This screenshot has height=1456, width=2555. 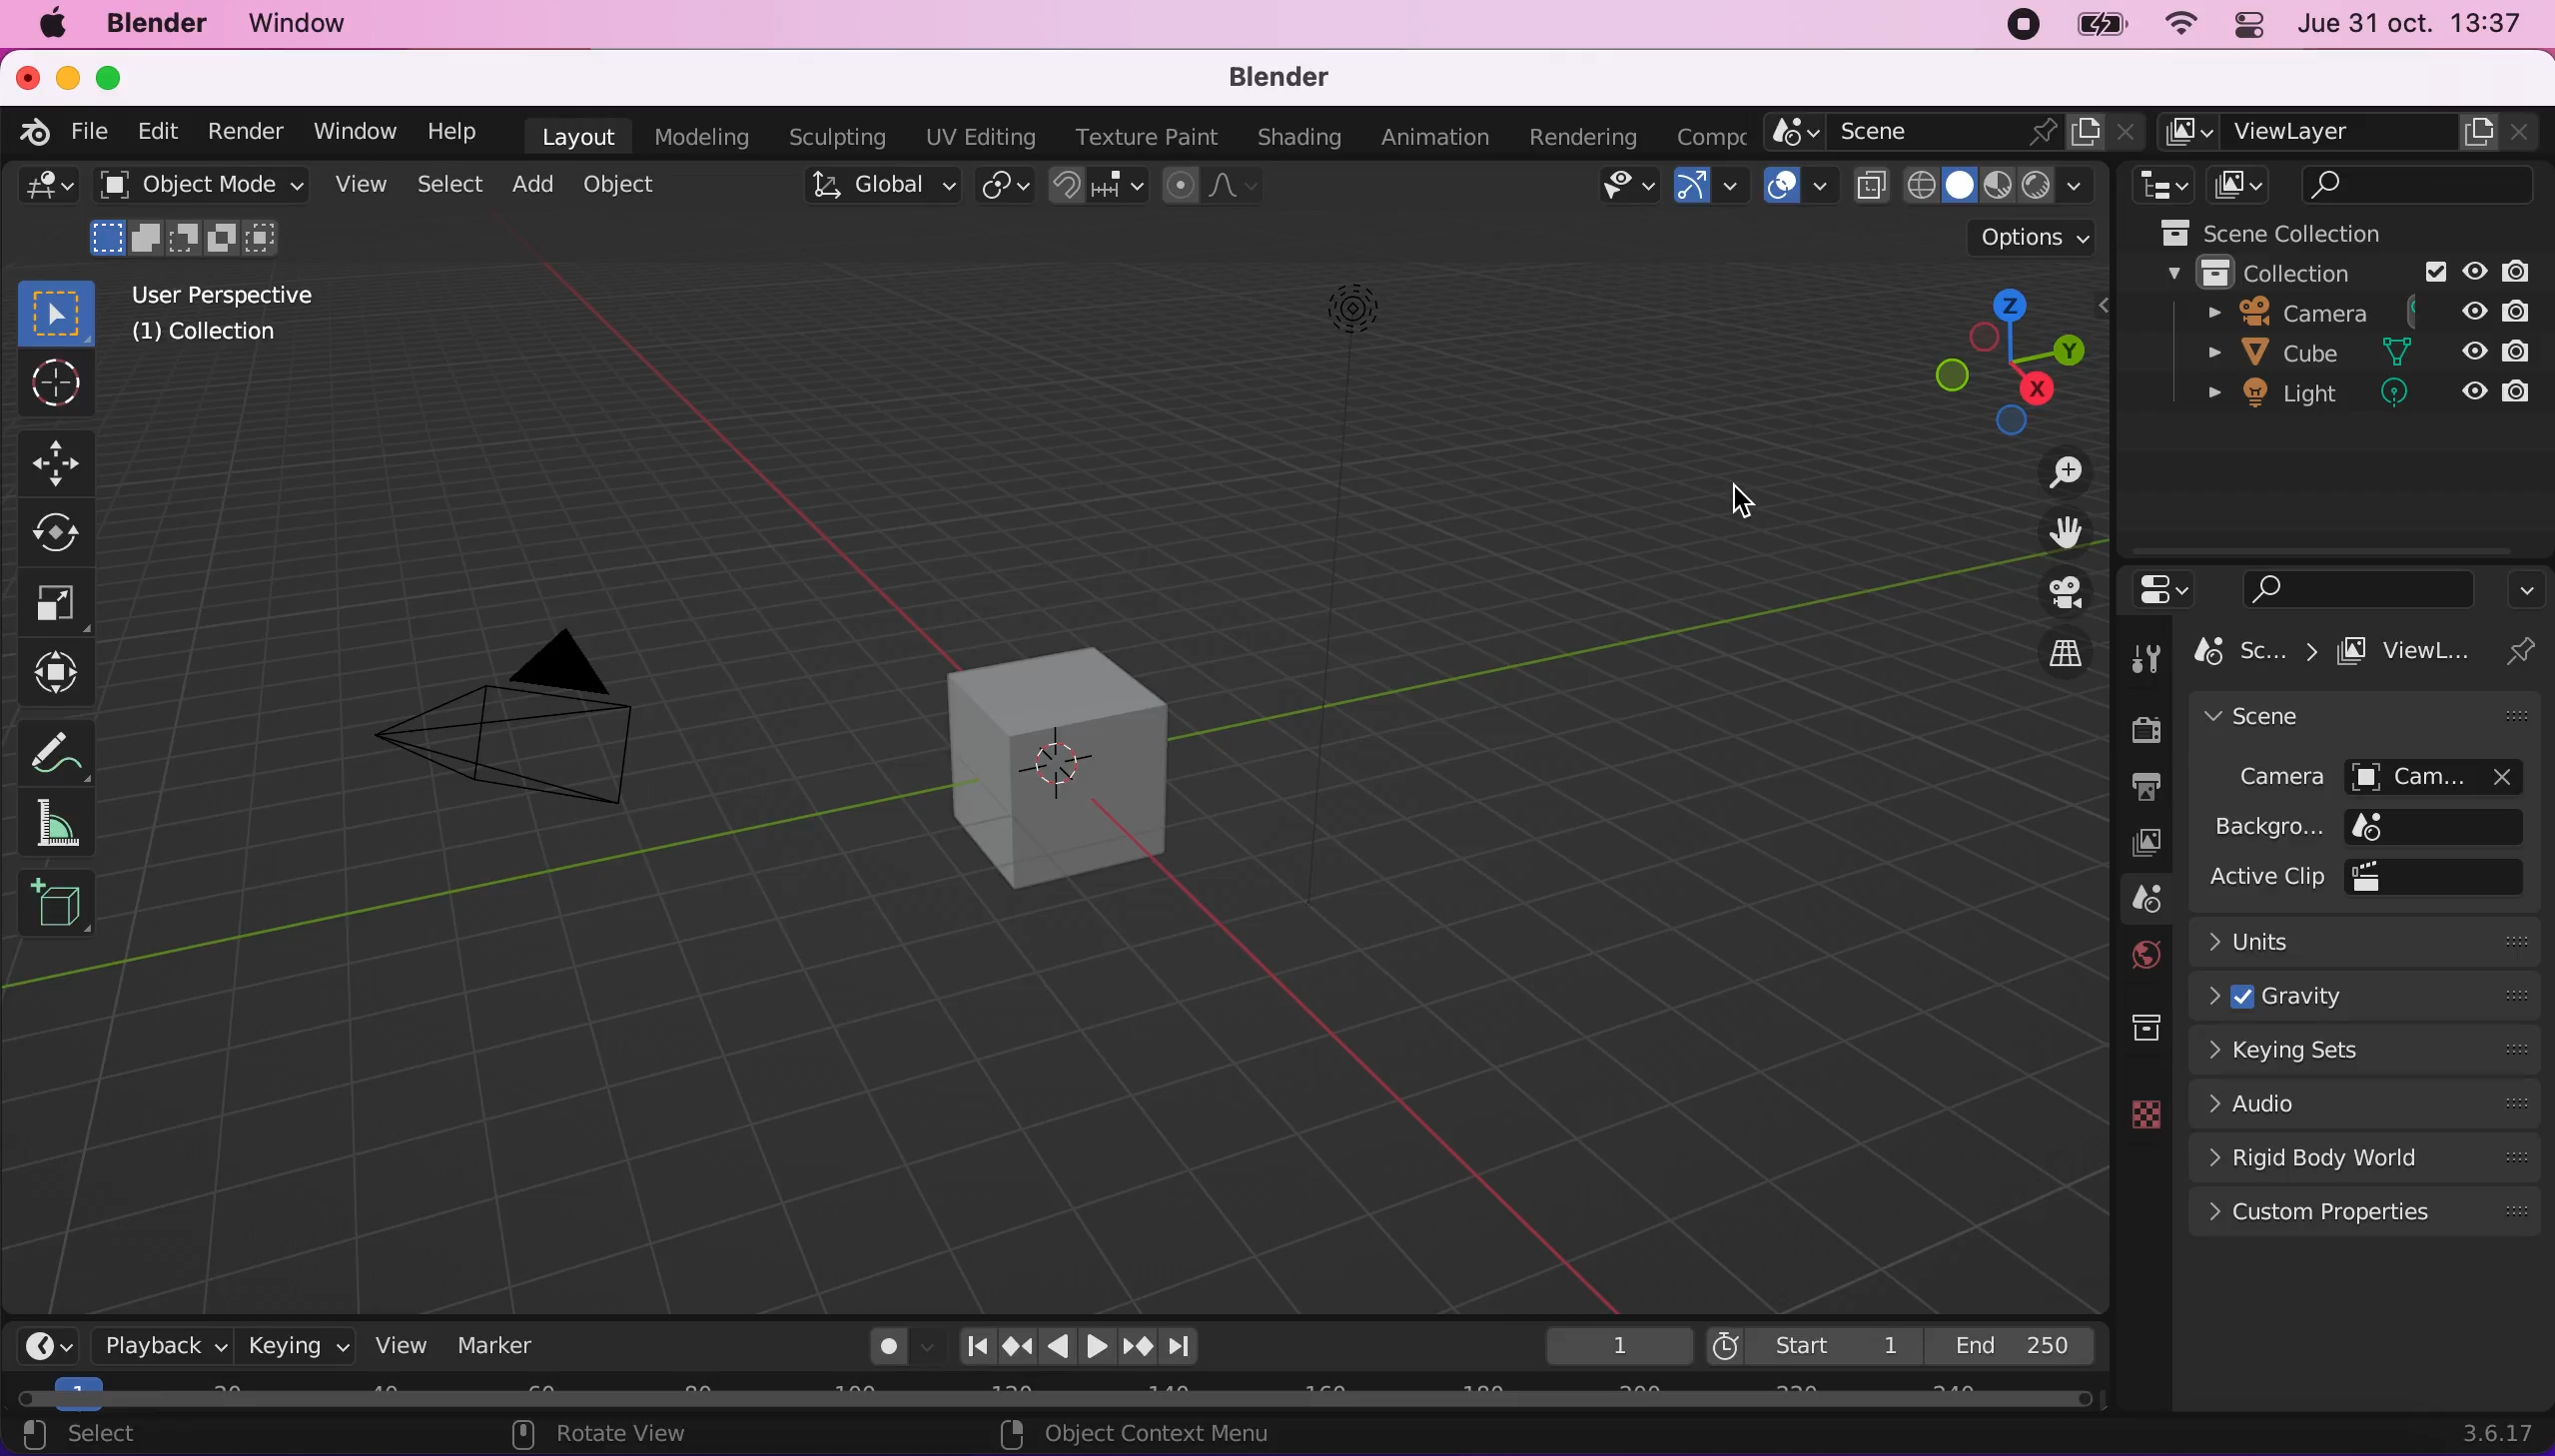 What do you see at coordinates (1293, 135) in the screenshot?
I see `shading` at bounding box center [1293, 135].